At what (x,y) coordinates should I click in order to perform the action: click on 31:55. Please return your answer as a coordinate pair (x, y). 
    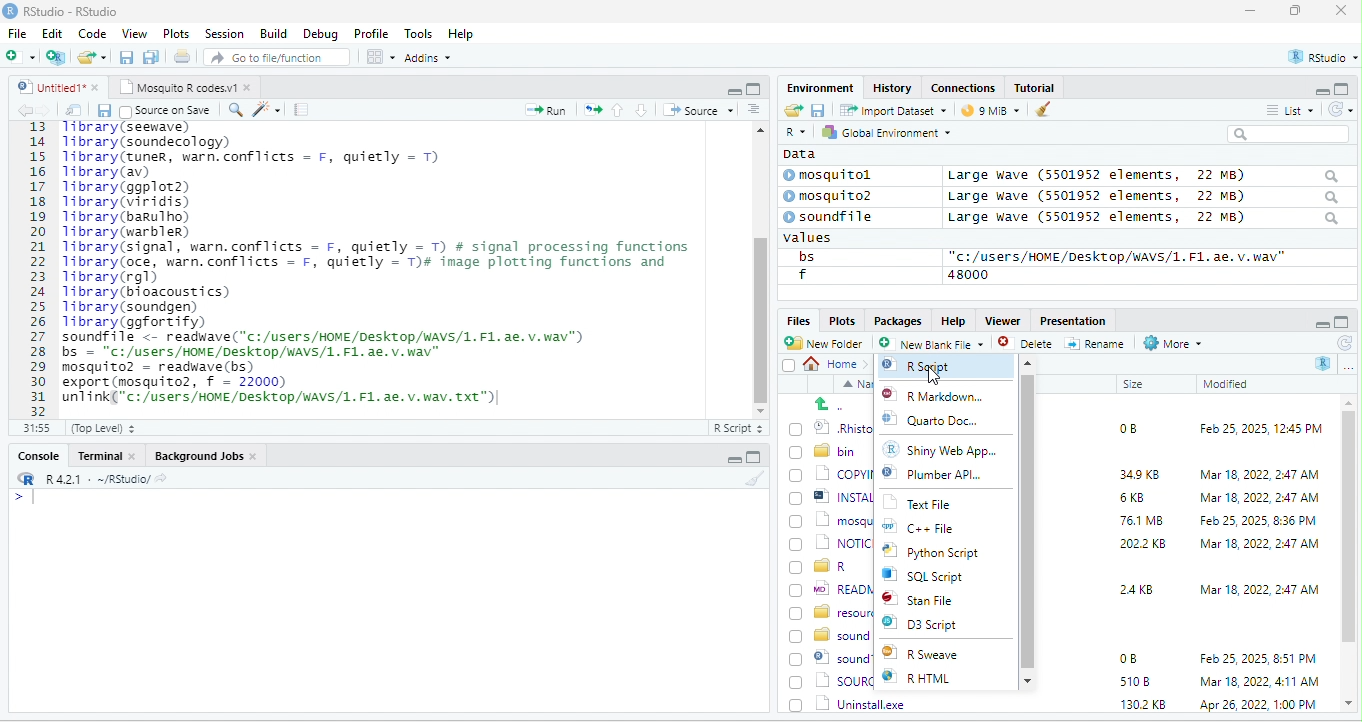
    Looking at the image, I should click on (34, 428).